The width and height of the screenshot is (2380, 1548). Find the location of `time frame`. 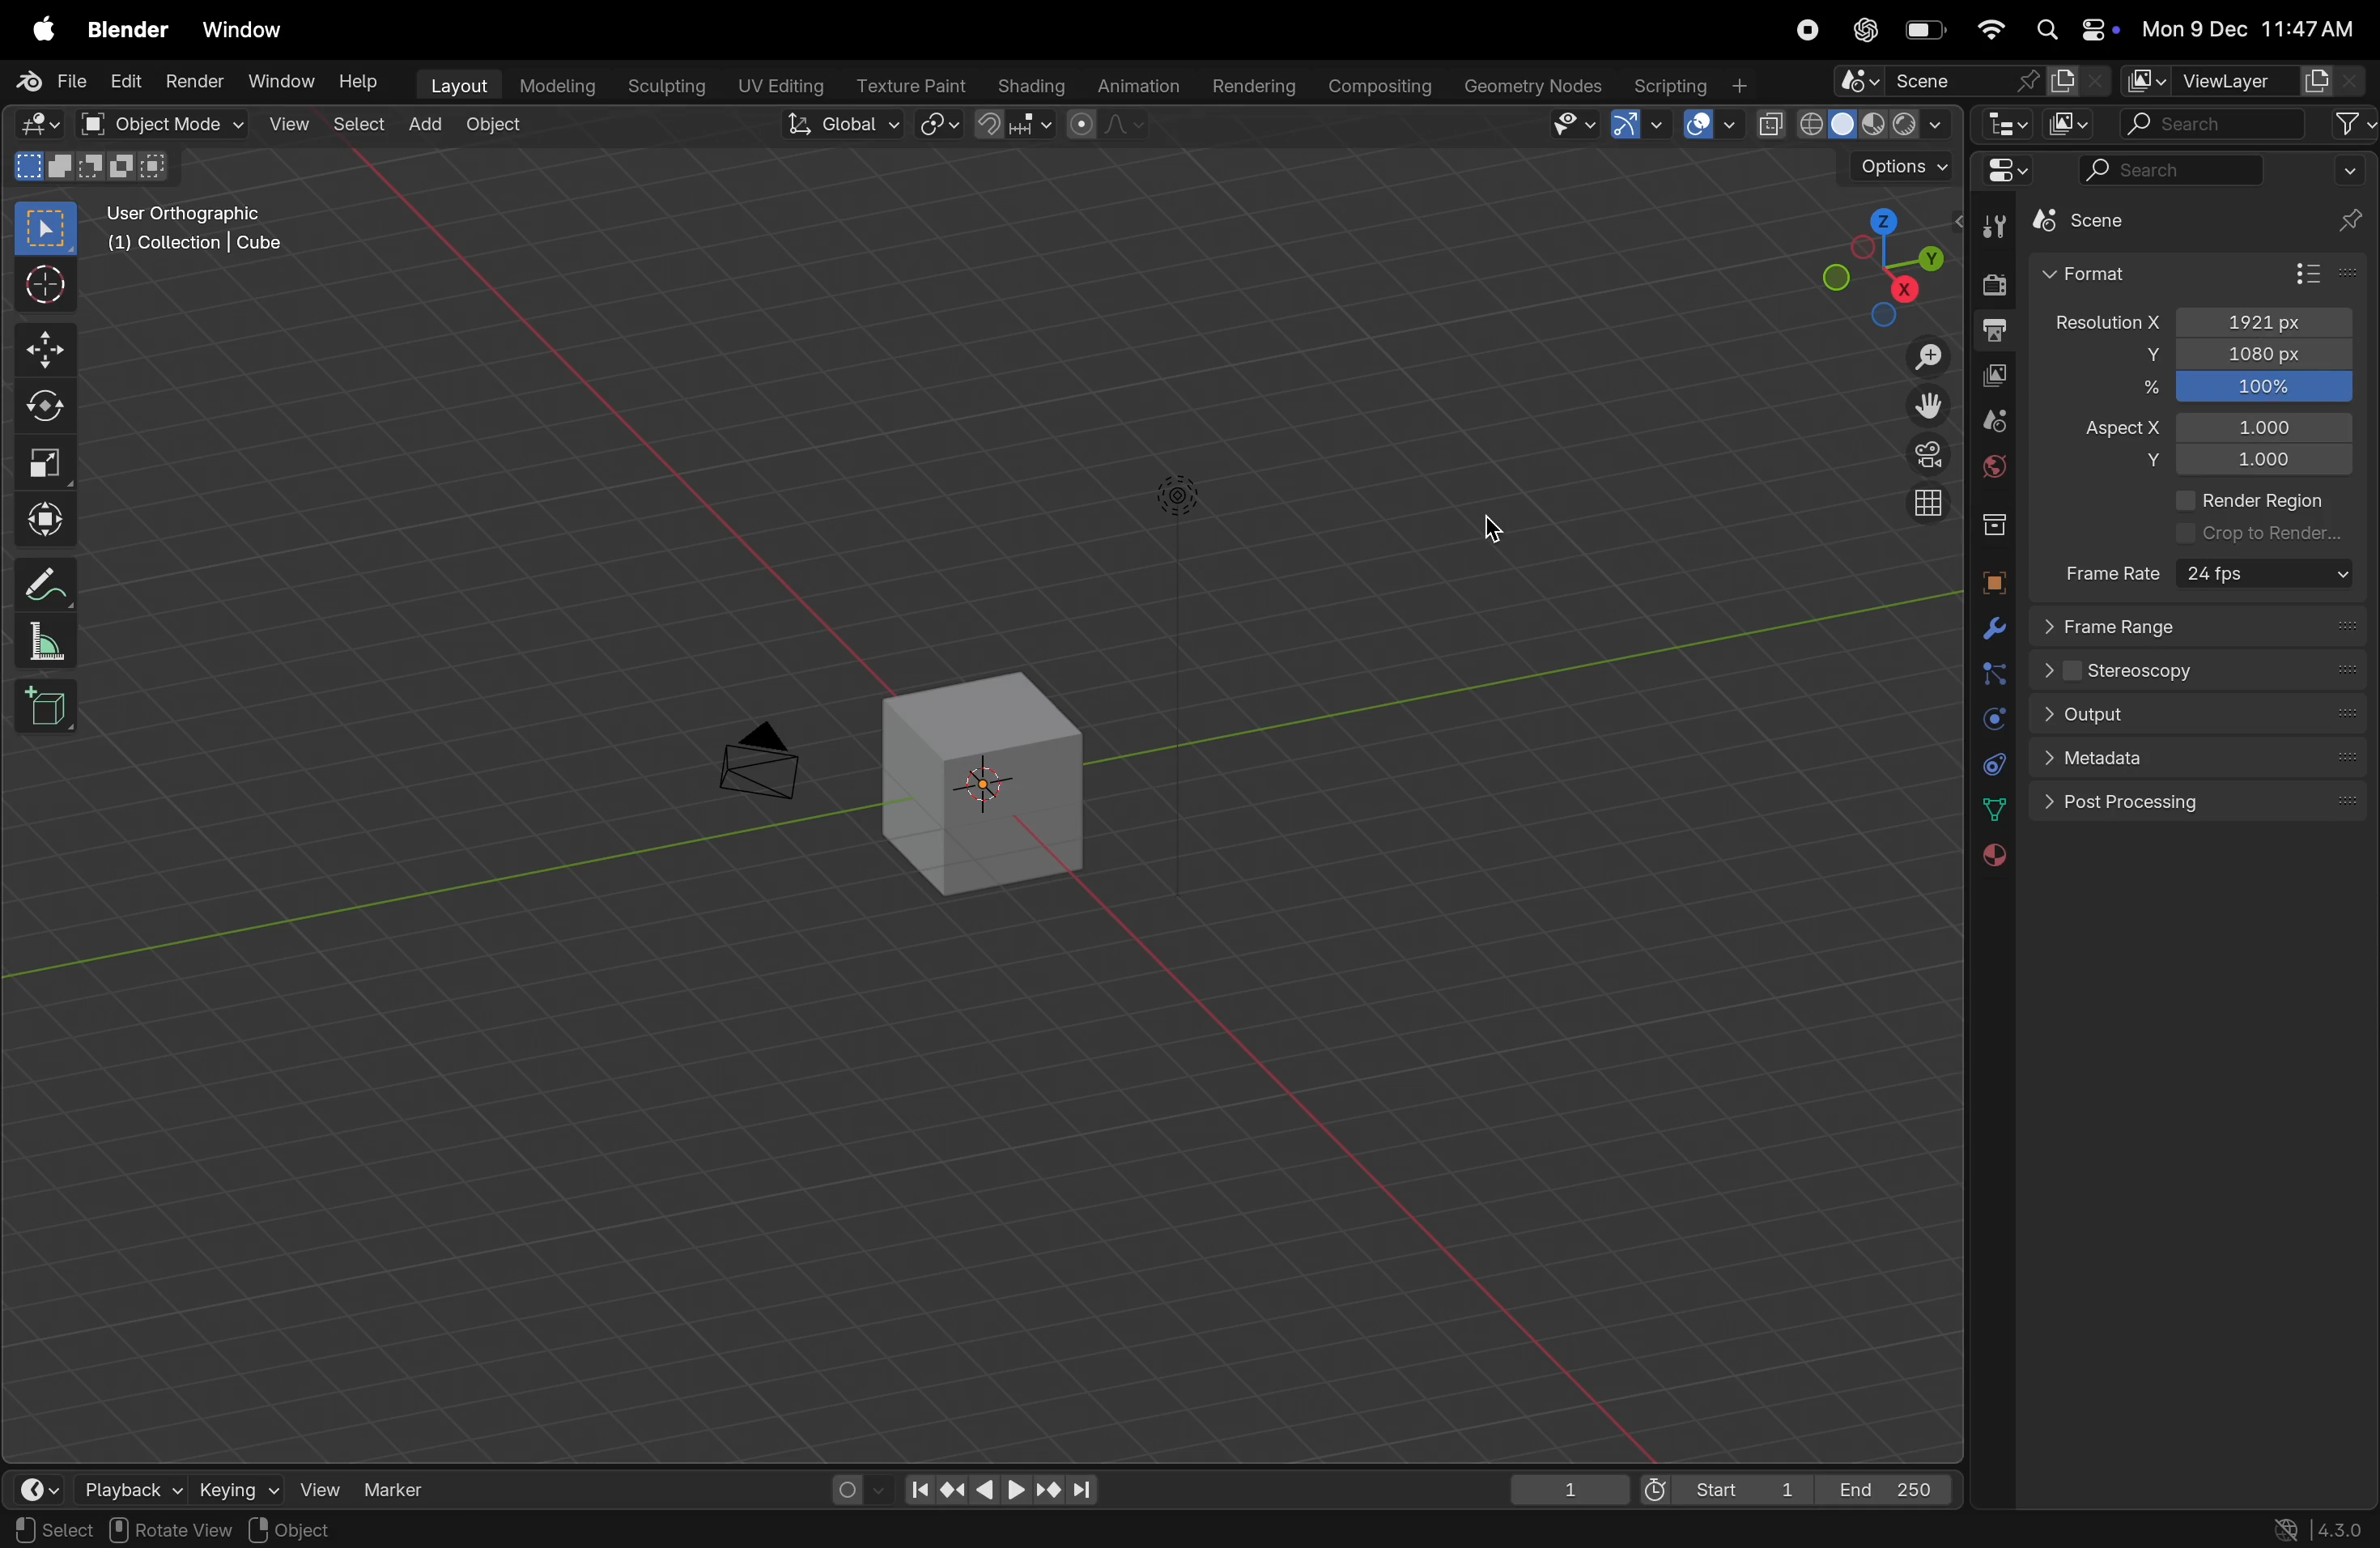

time frame is located at coordinates (41, 1488).